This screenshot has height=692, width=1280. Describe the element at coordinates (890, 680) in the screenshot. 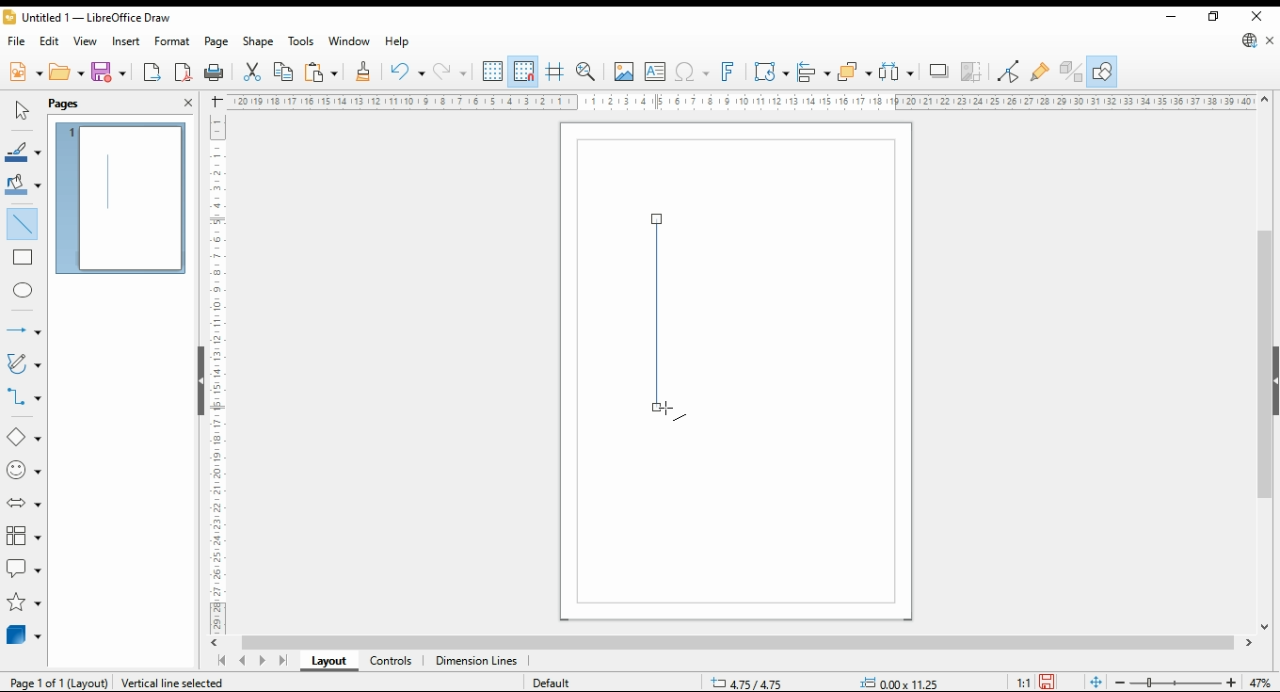

I see `` at that location.